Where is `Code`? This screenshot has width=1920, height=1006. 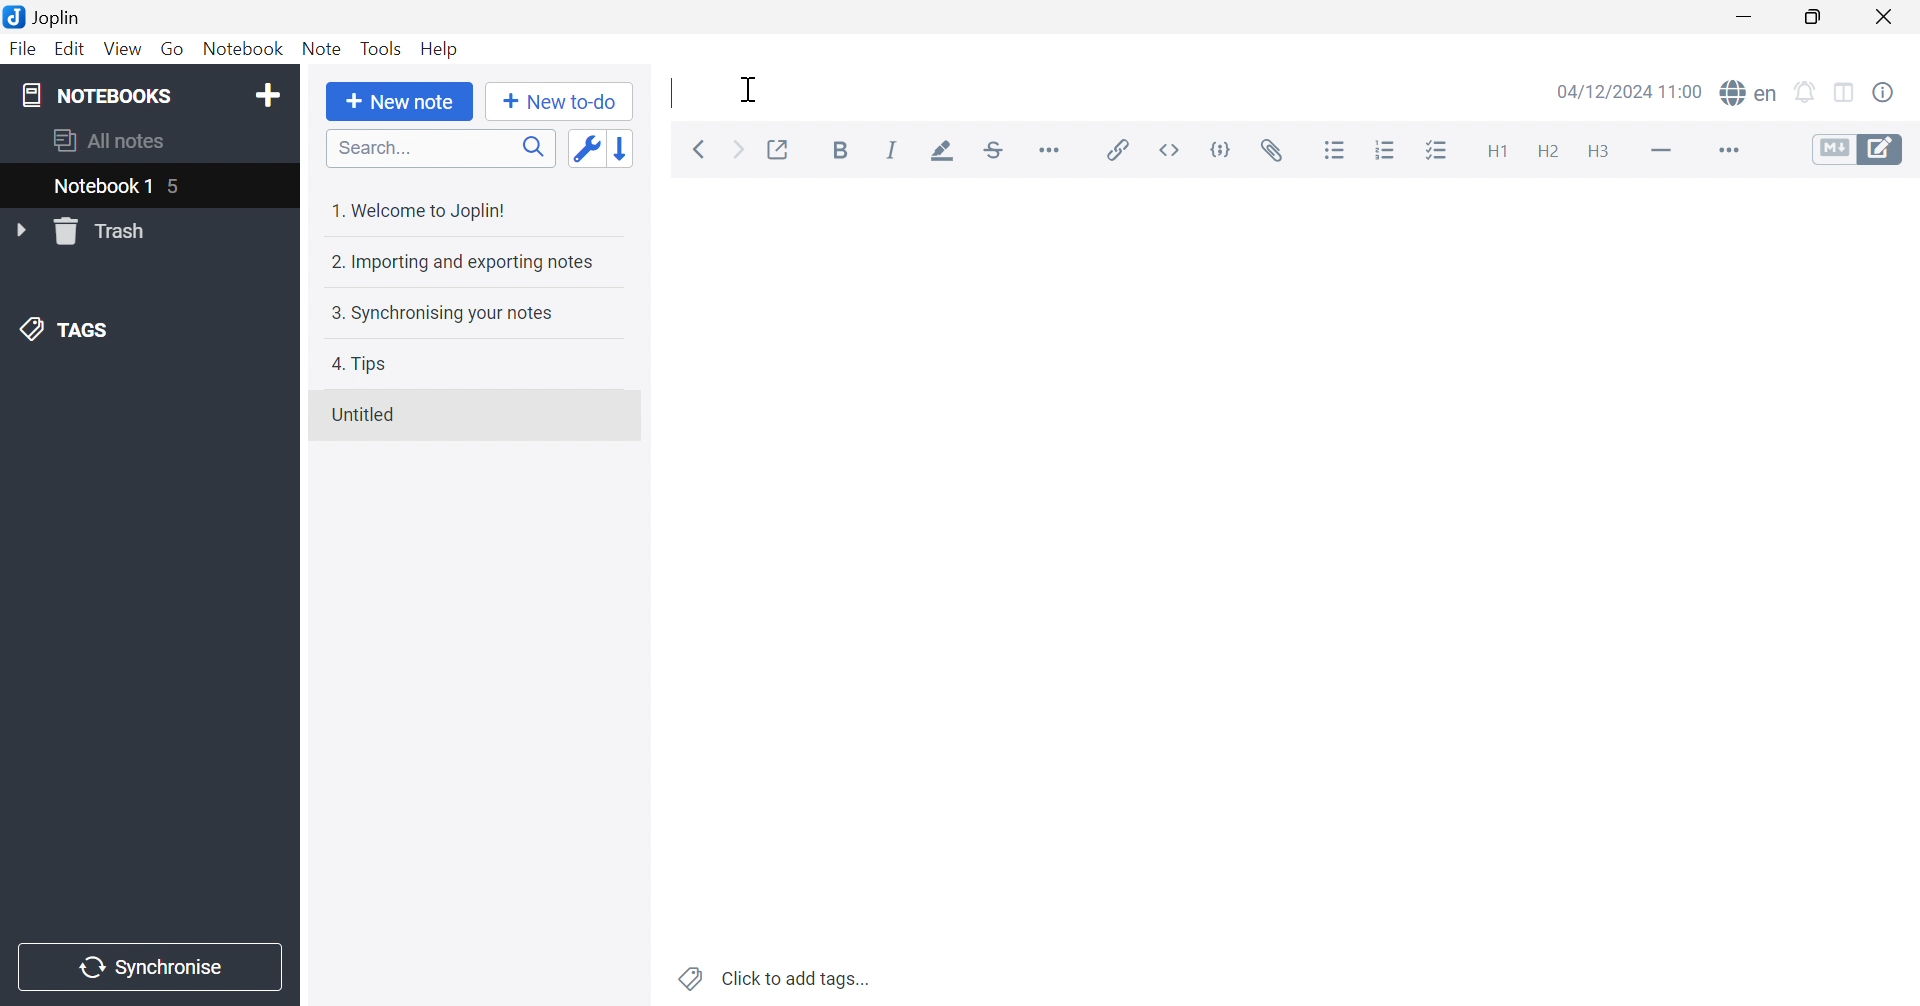
Code is located at coordinates (1225, 148).